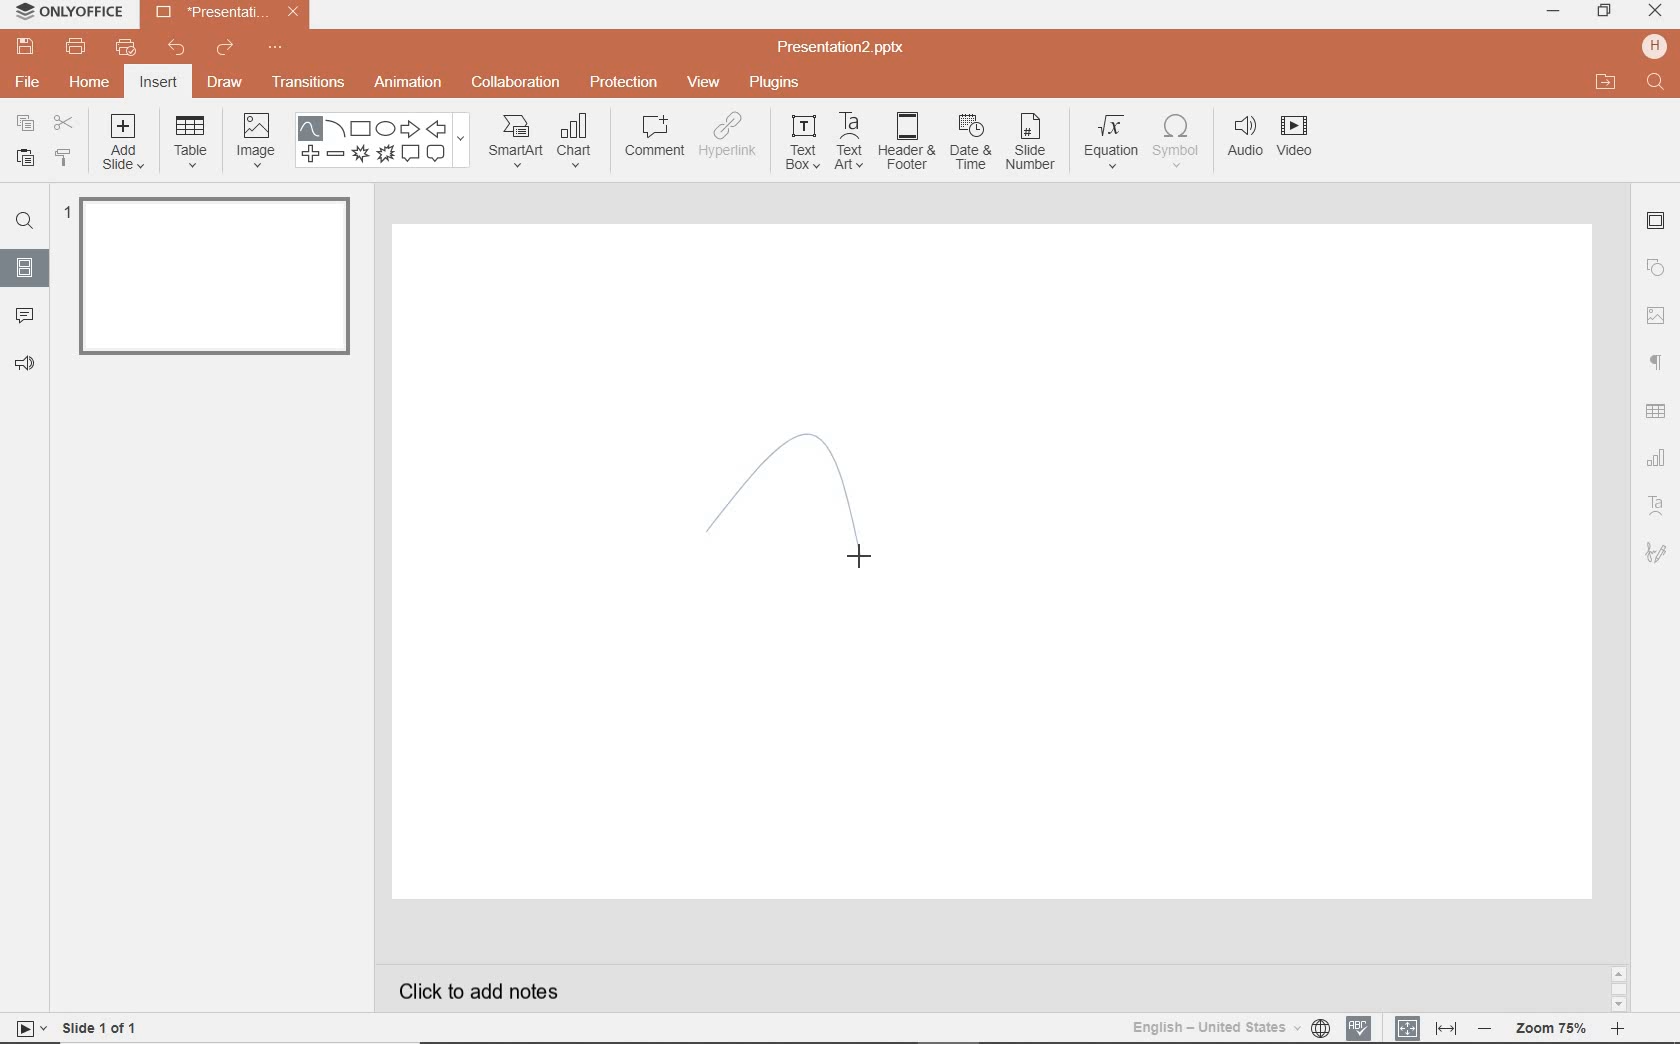  I want to click on TABLE, so click(191, 143).